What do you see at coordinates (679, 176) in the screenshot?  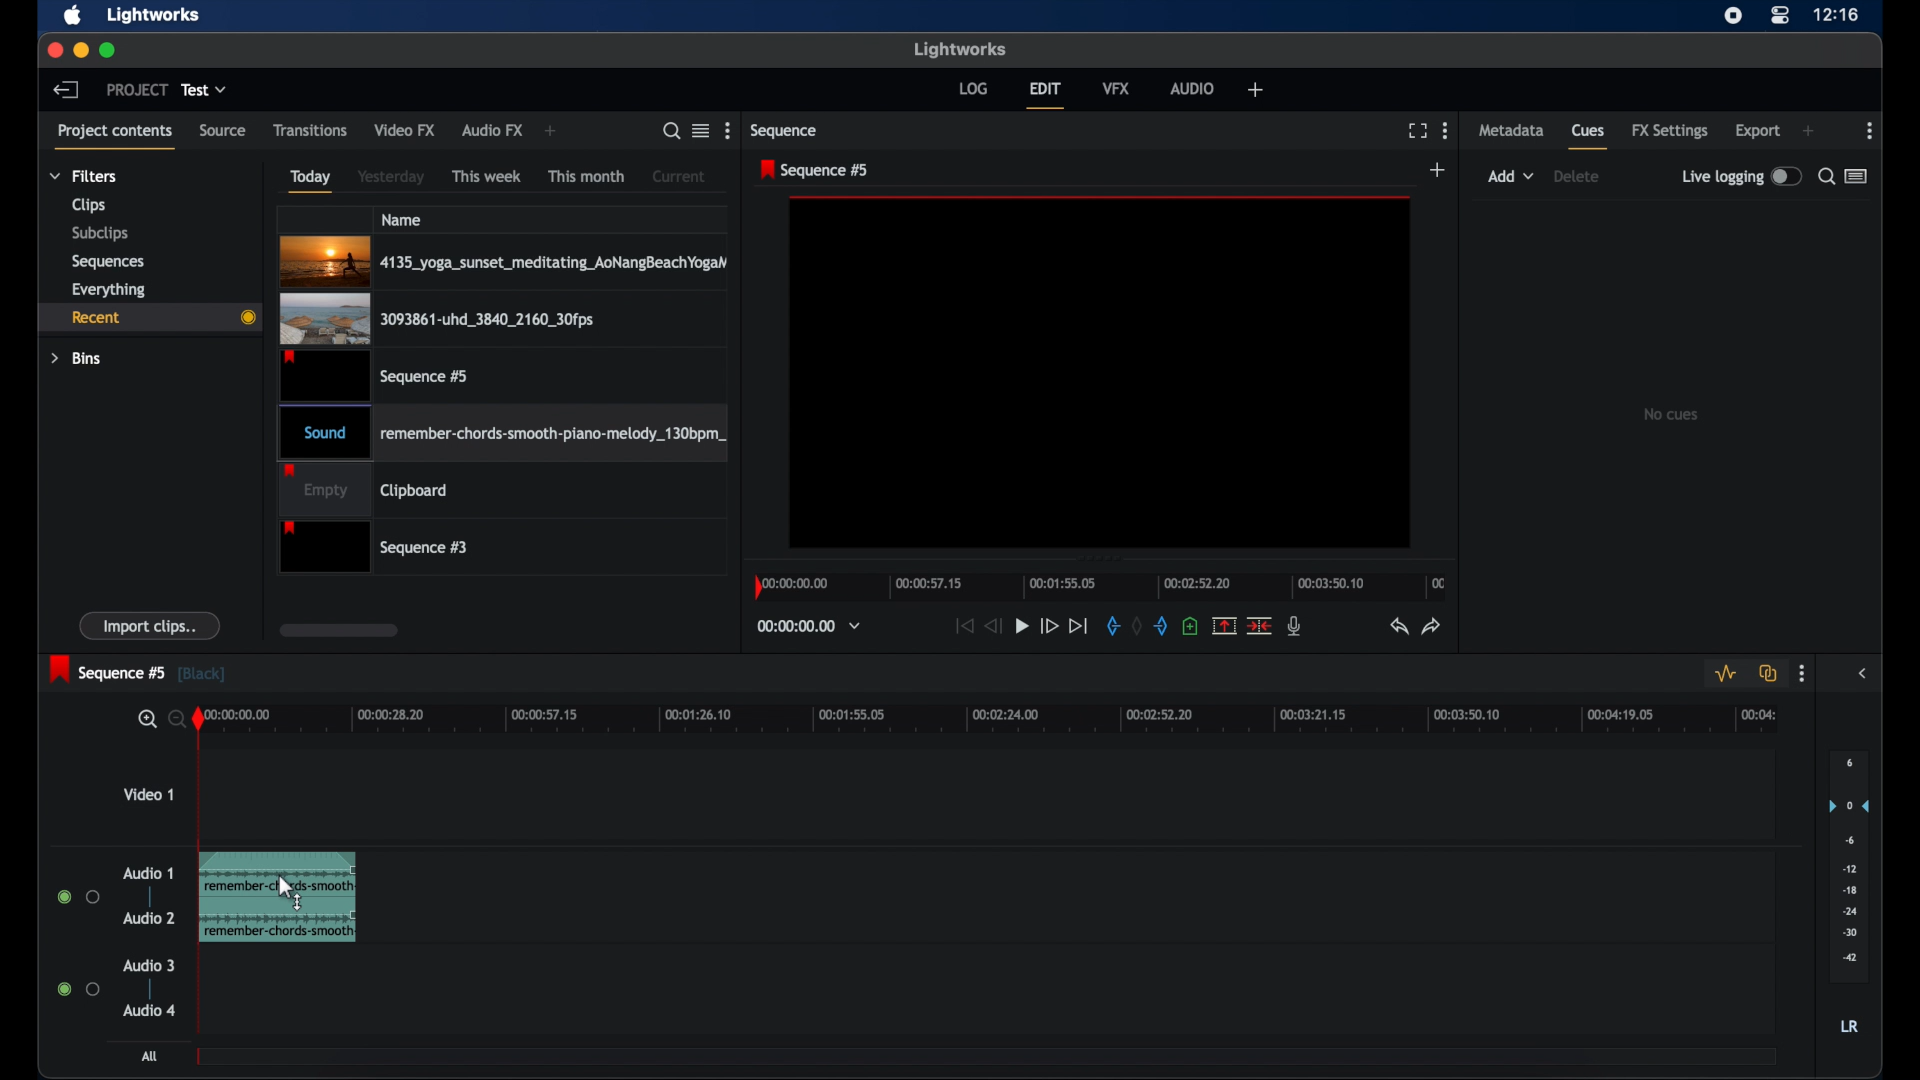 I see `current` at bounding box center [679, 176].